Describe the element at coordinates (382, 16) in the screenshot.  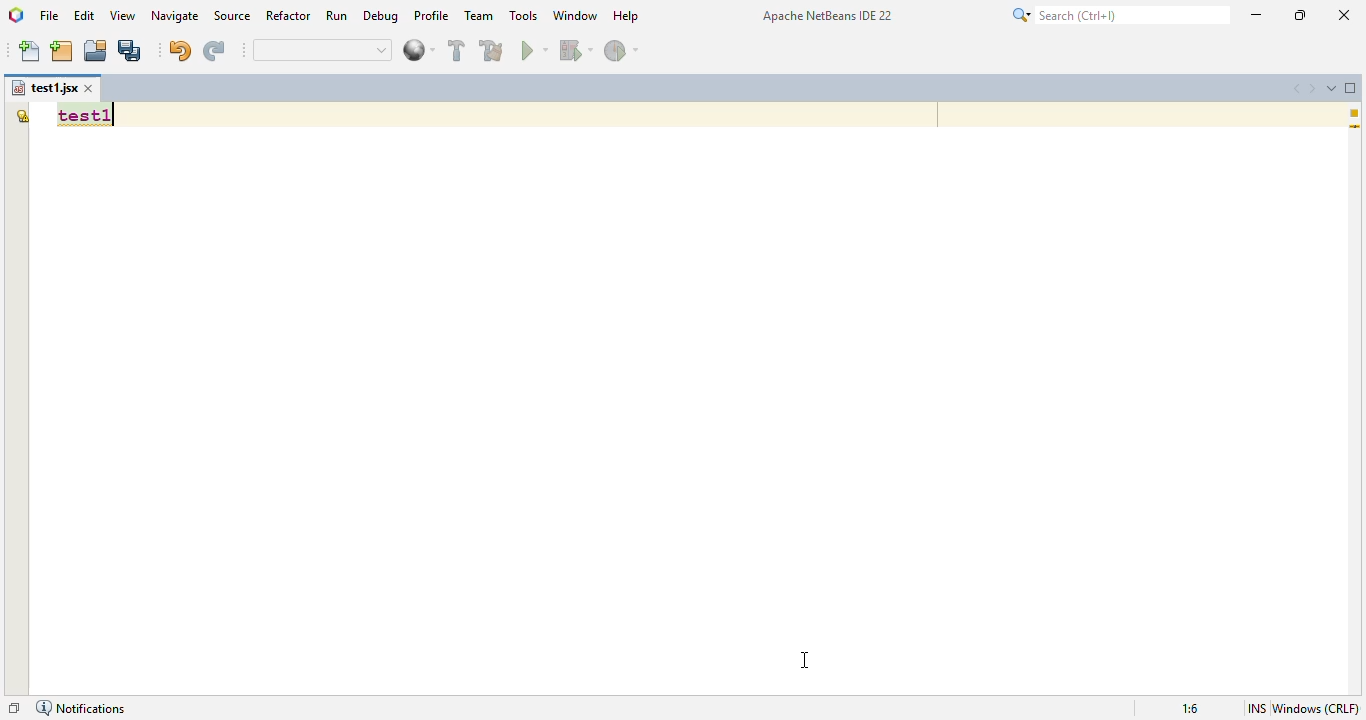
I see `debug` at that location.